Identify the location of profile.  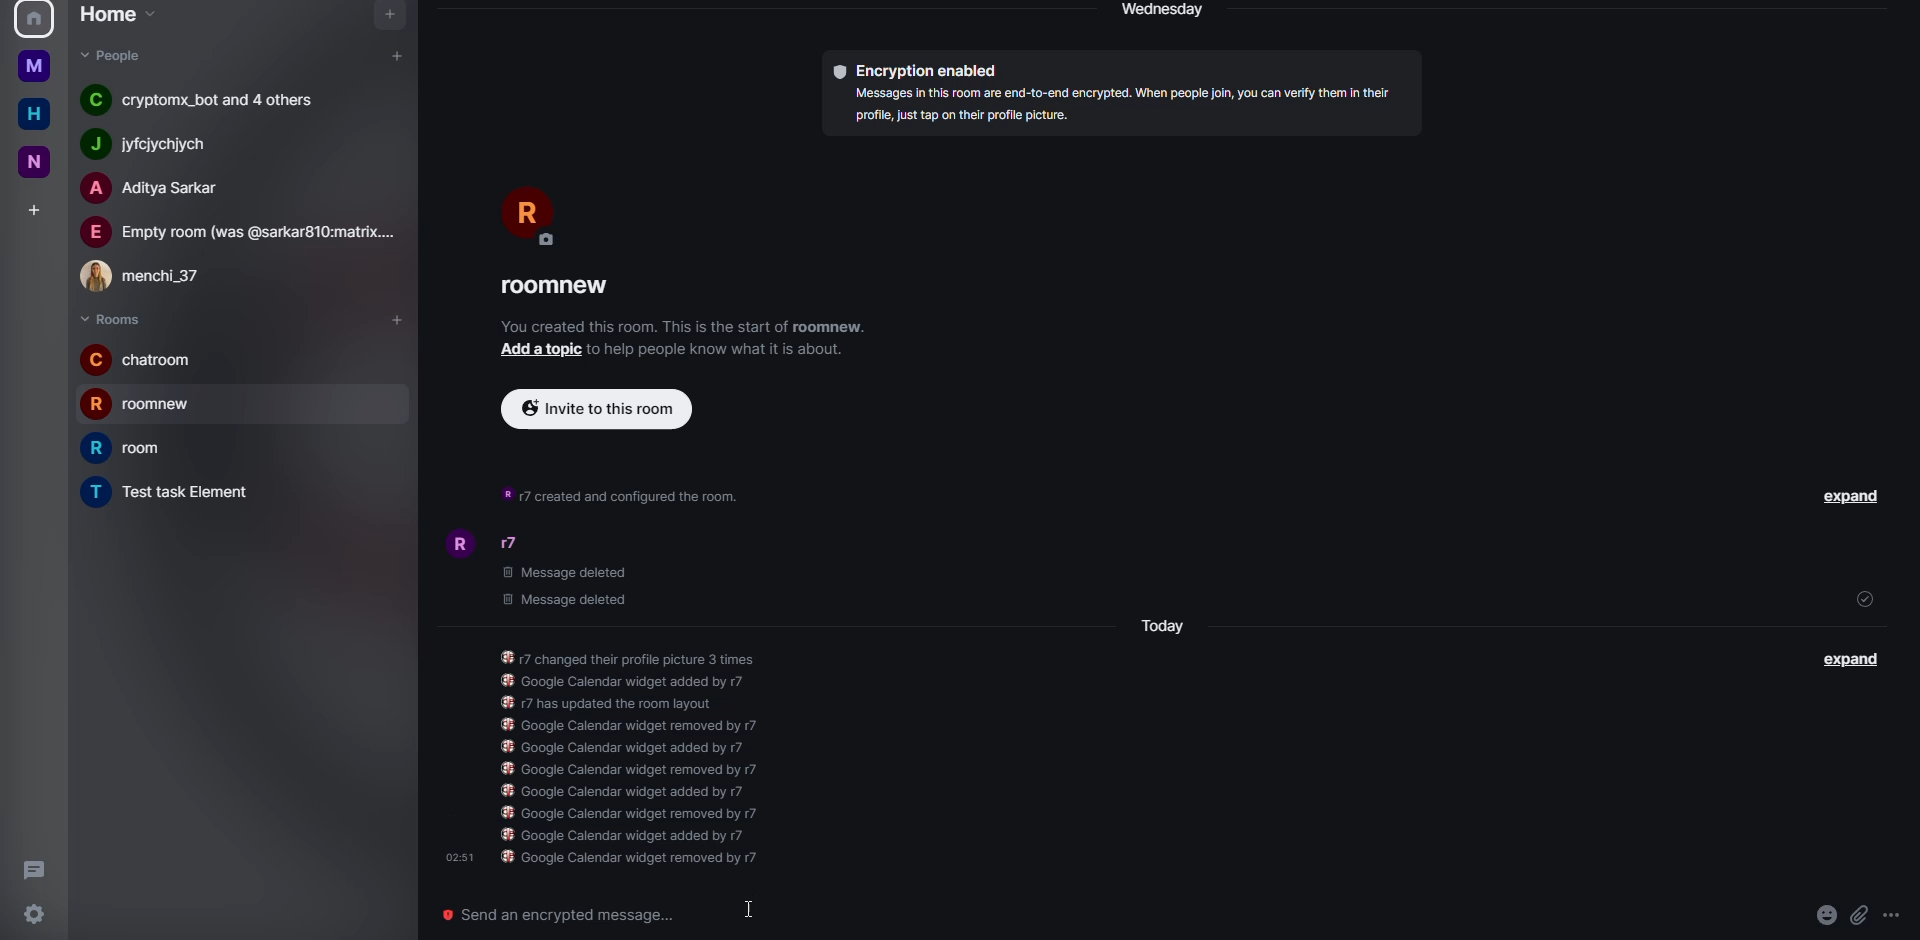
(31, 19).